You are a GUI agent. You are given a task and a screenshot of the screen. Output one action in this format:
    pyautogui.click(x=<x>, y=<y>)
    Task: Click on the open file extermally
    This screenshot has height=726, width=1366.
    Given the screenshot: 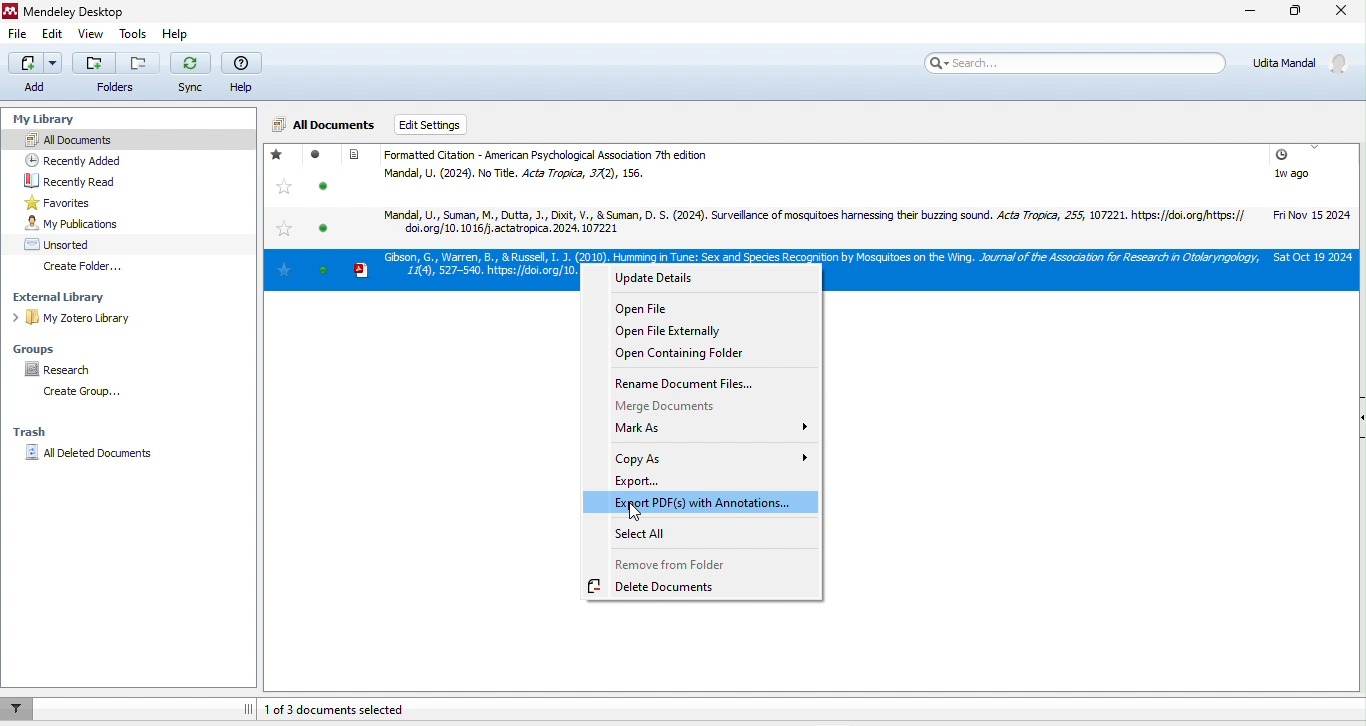 What is the action you would take?
    pyautogui.click(x=664, y=331)
    